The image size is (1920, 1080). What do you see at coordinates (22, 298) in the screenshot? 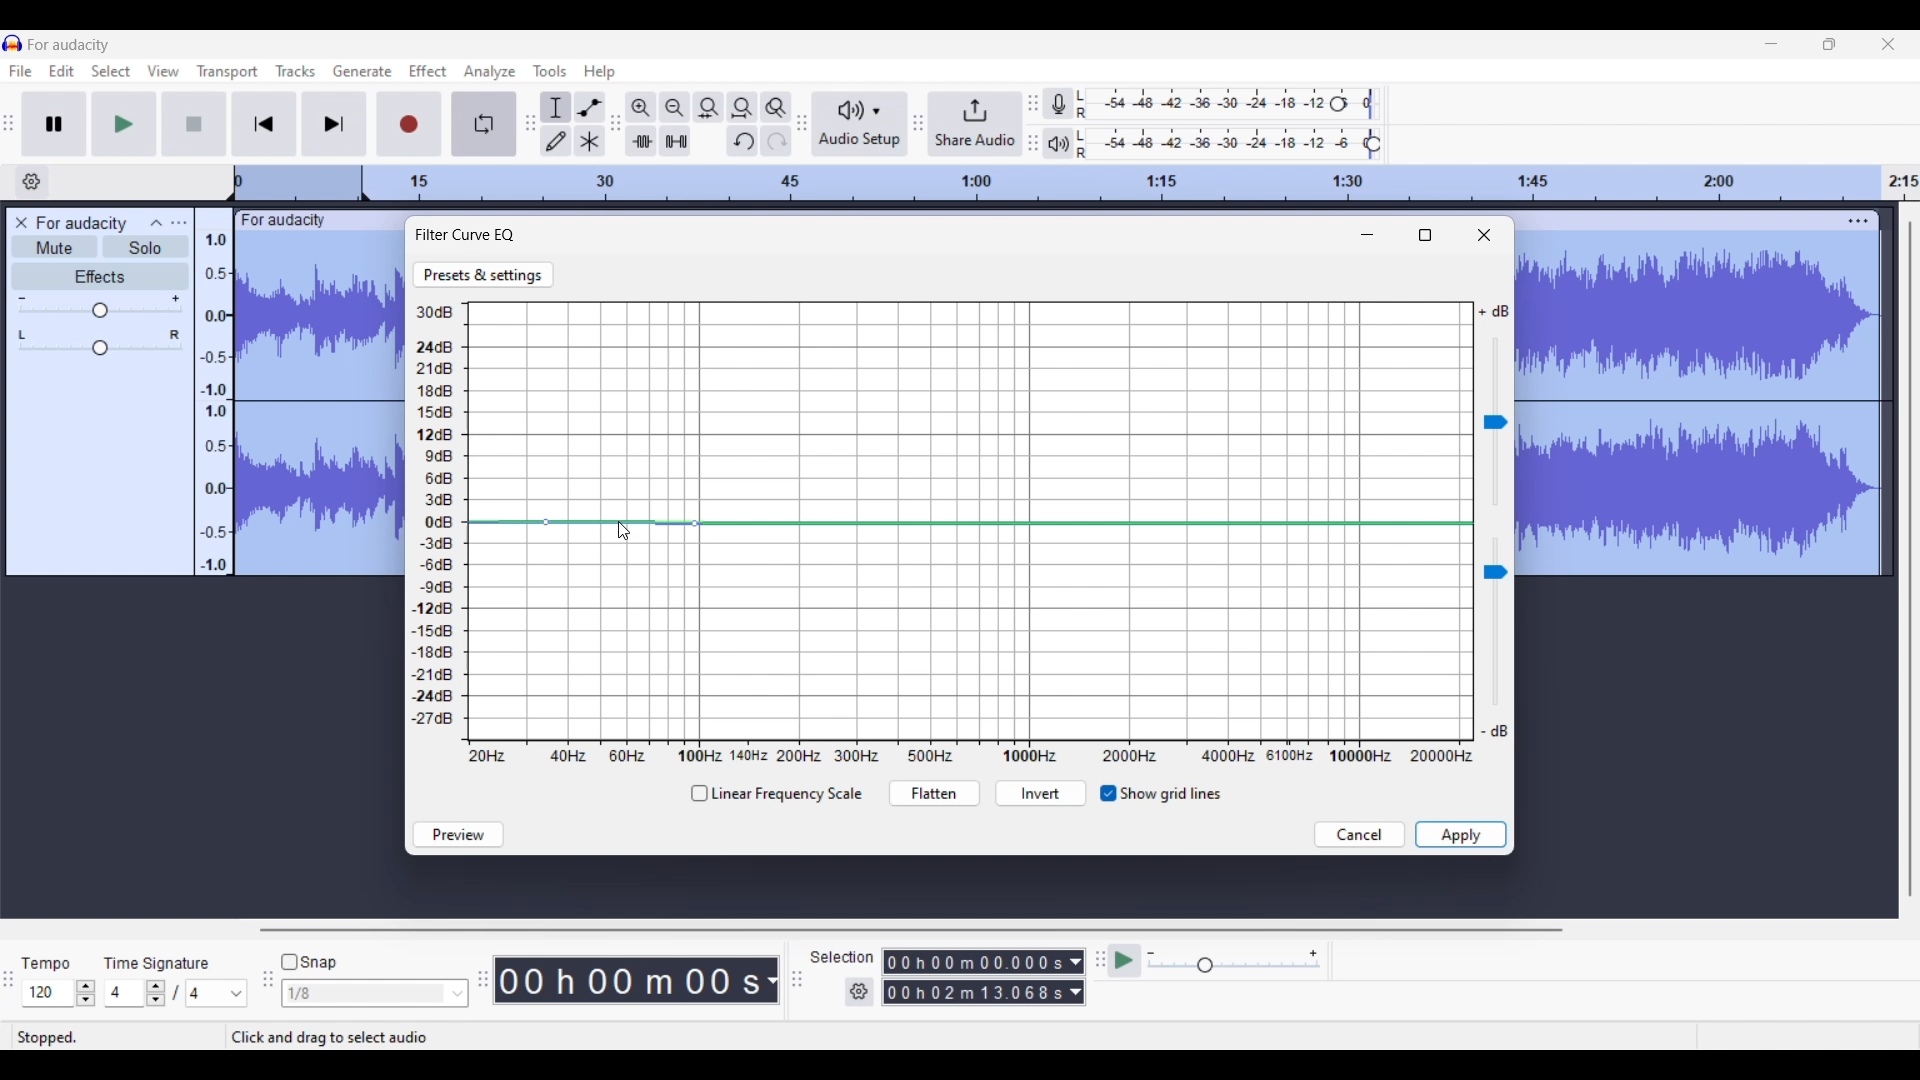
I see `Min. gain` at bounding box center [22, 298].